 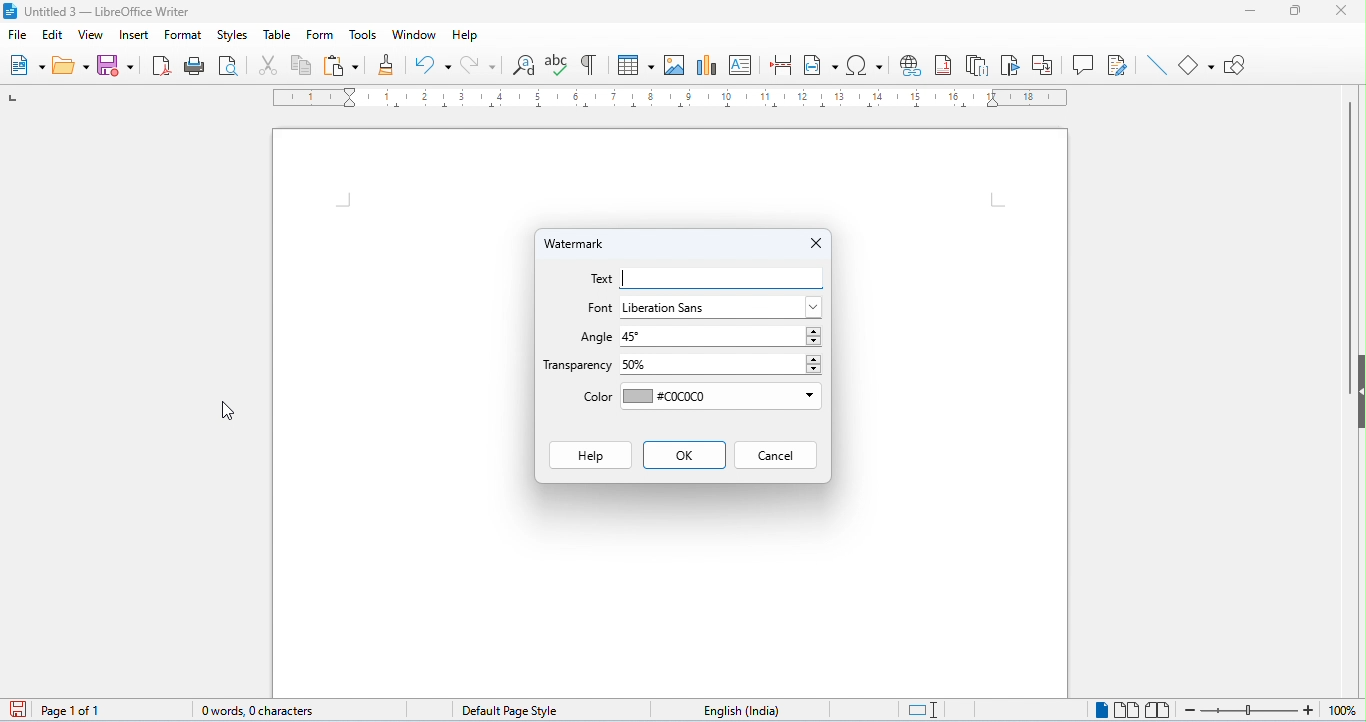 What do you see at coordinates (303, 65) in the screenshot?
I see `copy` at bounding box center [303, 65].